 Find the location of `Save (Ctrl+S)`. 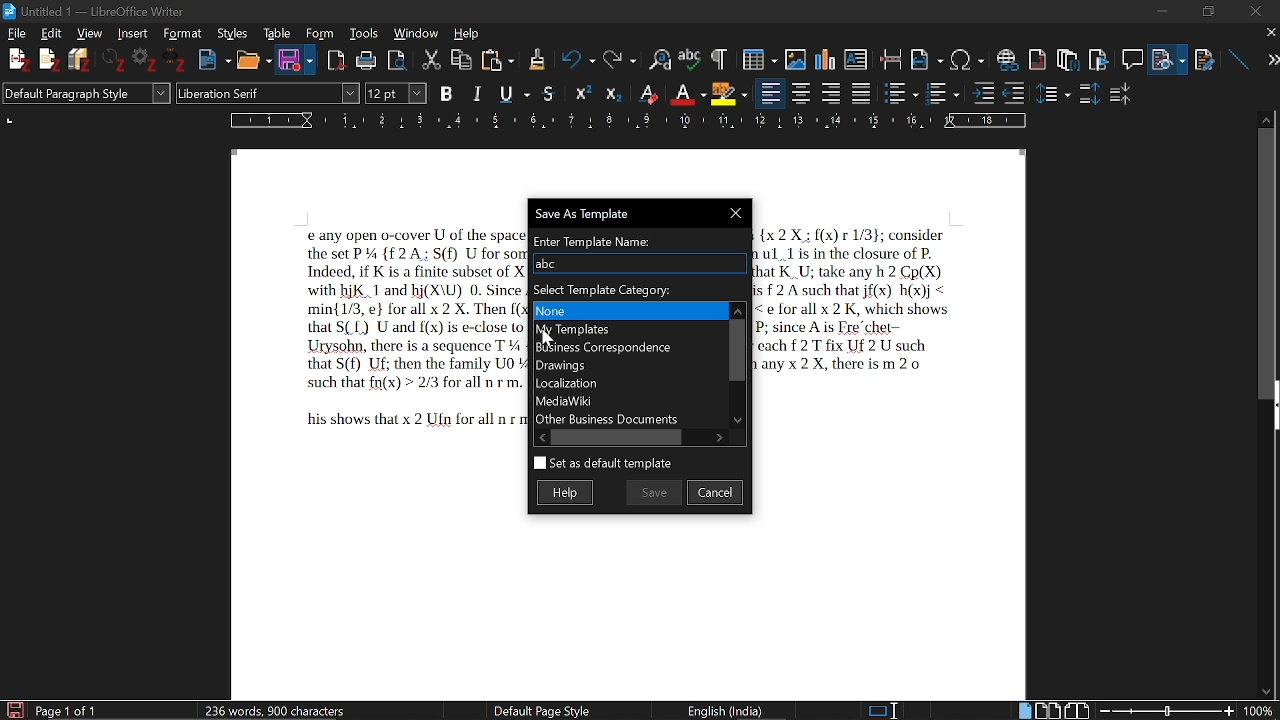

Save (Ctrl+S) is located at coordinates (388, 94).